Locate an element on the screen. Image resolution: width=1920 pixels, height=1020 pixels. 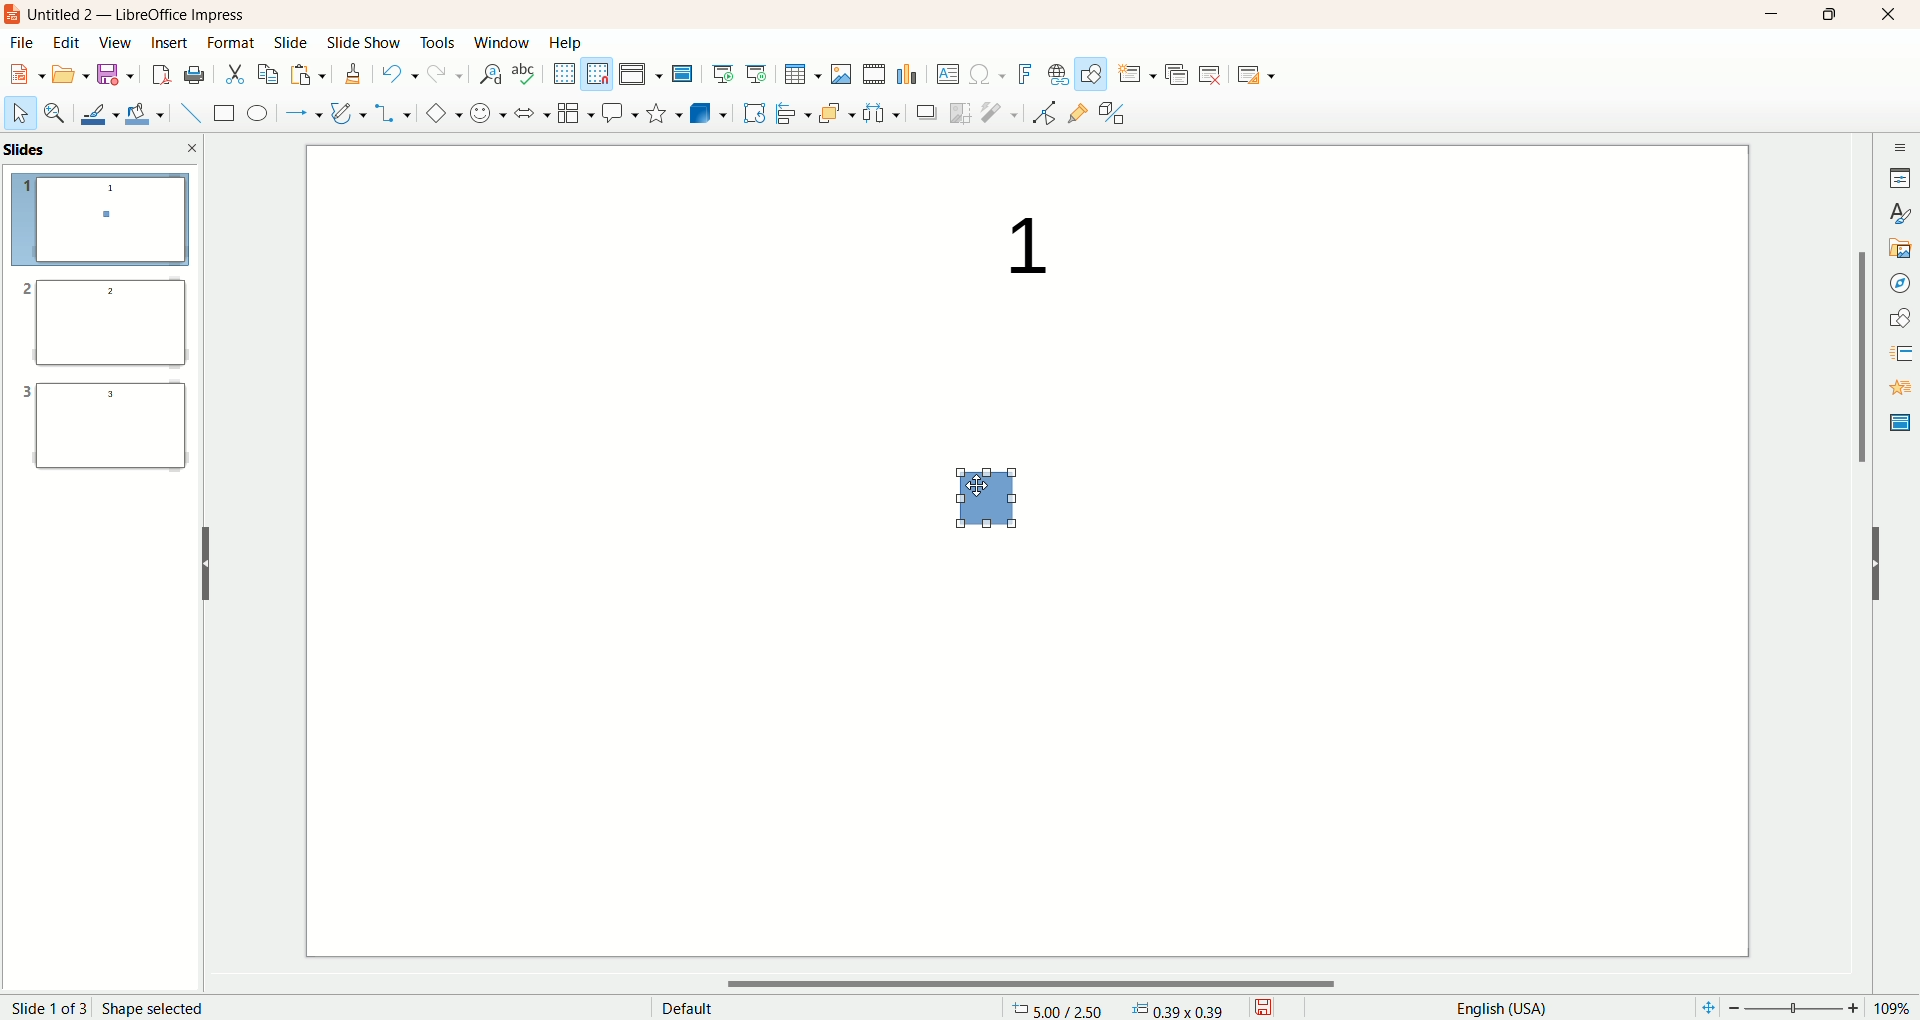
delete slide is located at coordinates (1214, 77).